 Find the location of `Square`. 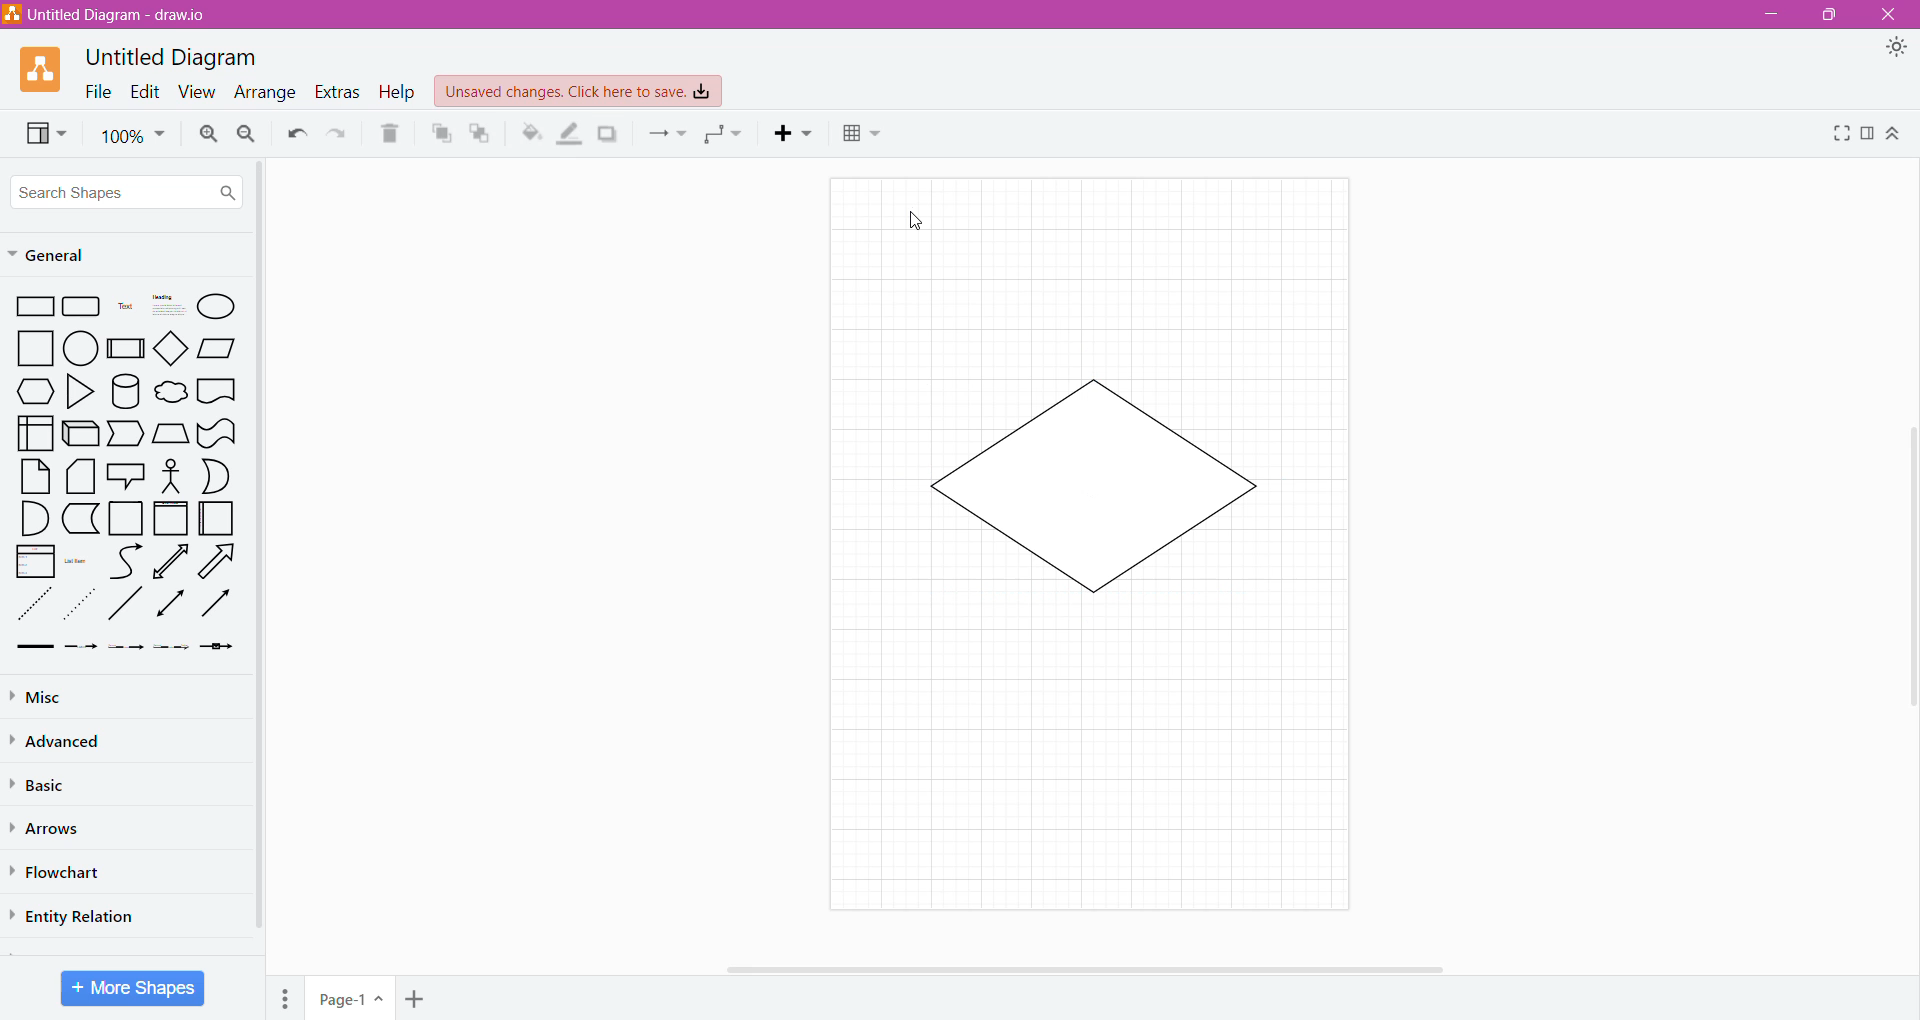

Square is located at coordinates (36, 348).